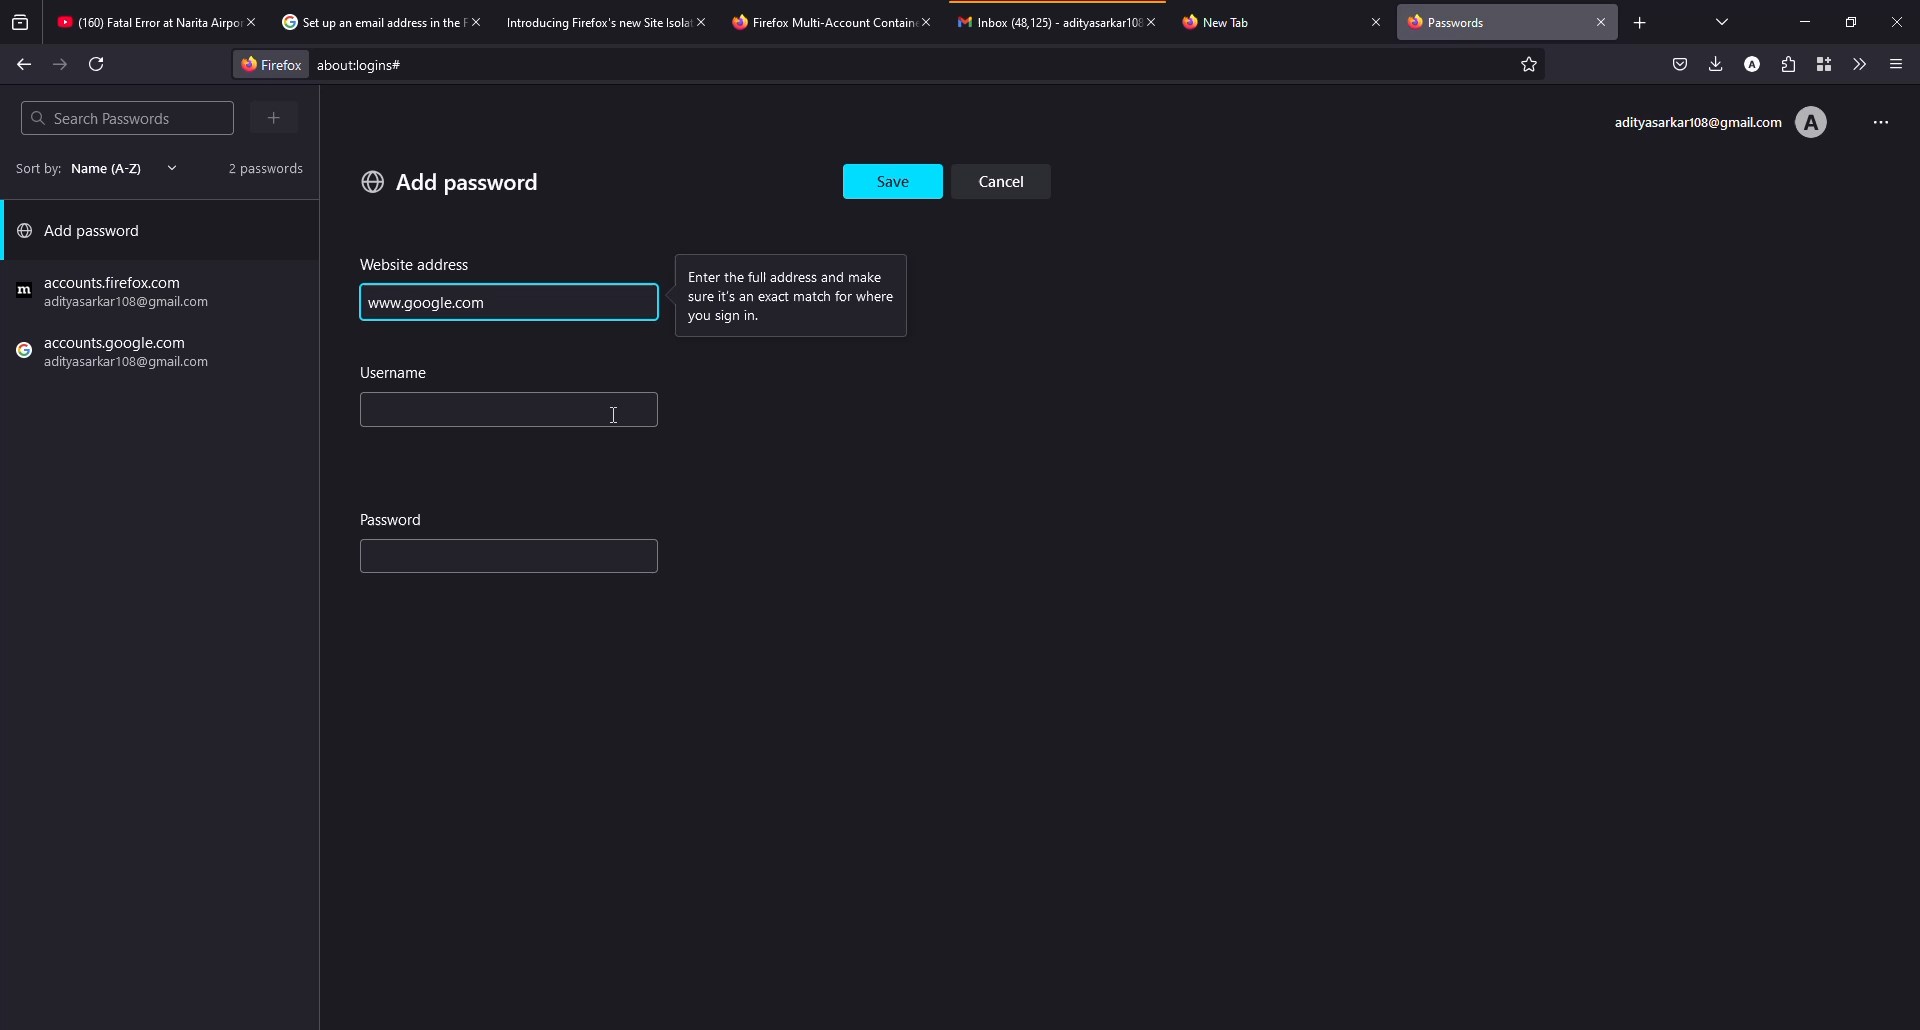  I want to click on sort by name, so click(90, 168).